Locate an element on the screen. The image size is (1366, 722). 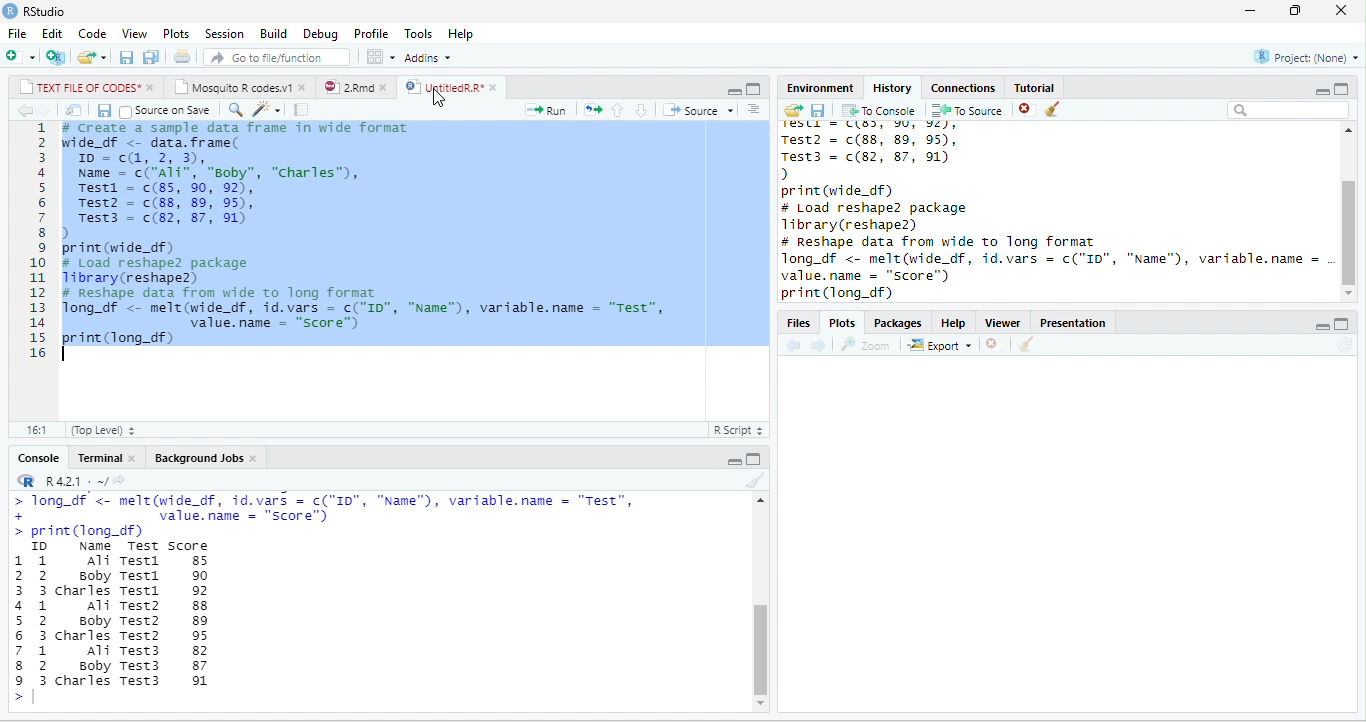
Run is located at coordinates (545, 110).